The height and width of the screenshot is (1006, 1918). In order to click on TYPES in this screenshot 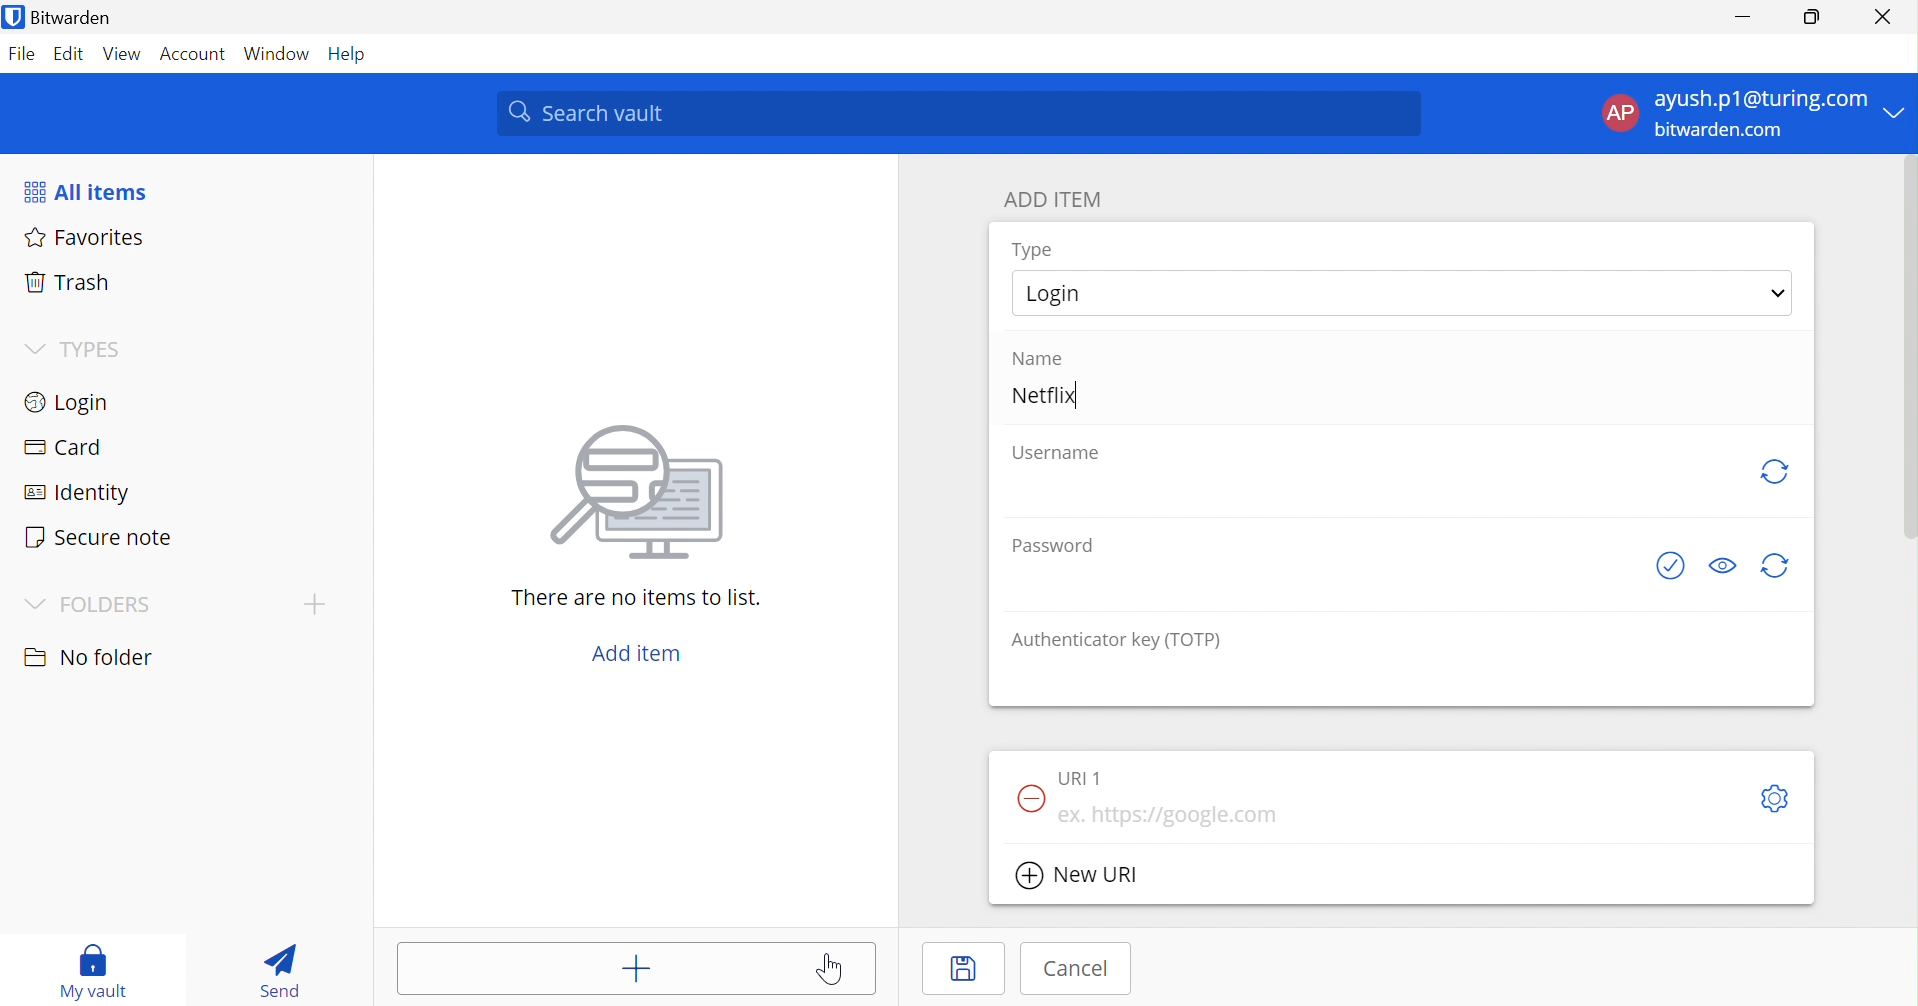, I will do `click(76, 349)`.